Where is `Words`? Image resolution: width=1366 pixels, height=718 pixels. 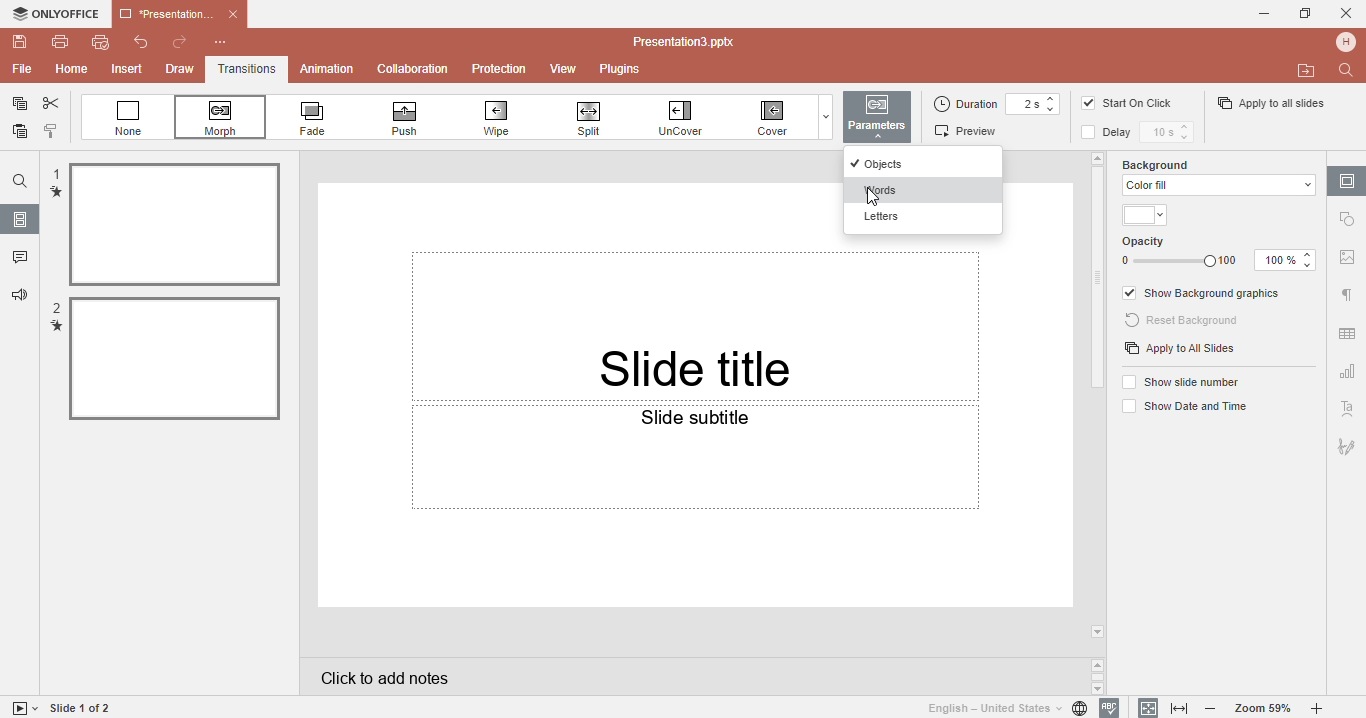 Words is located at coordinates (906, 190).